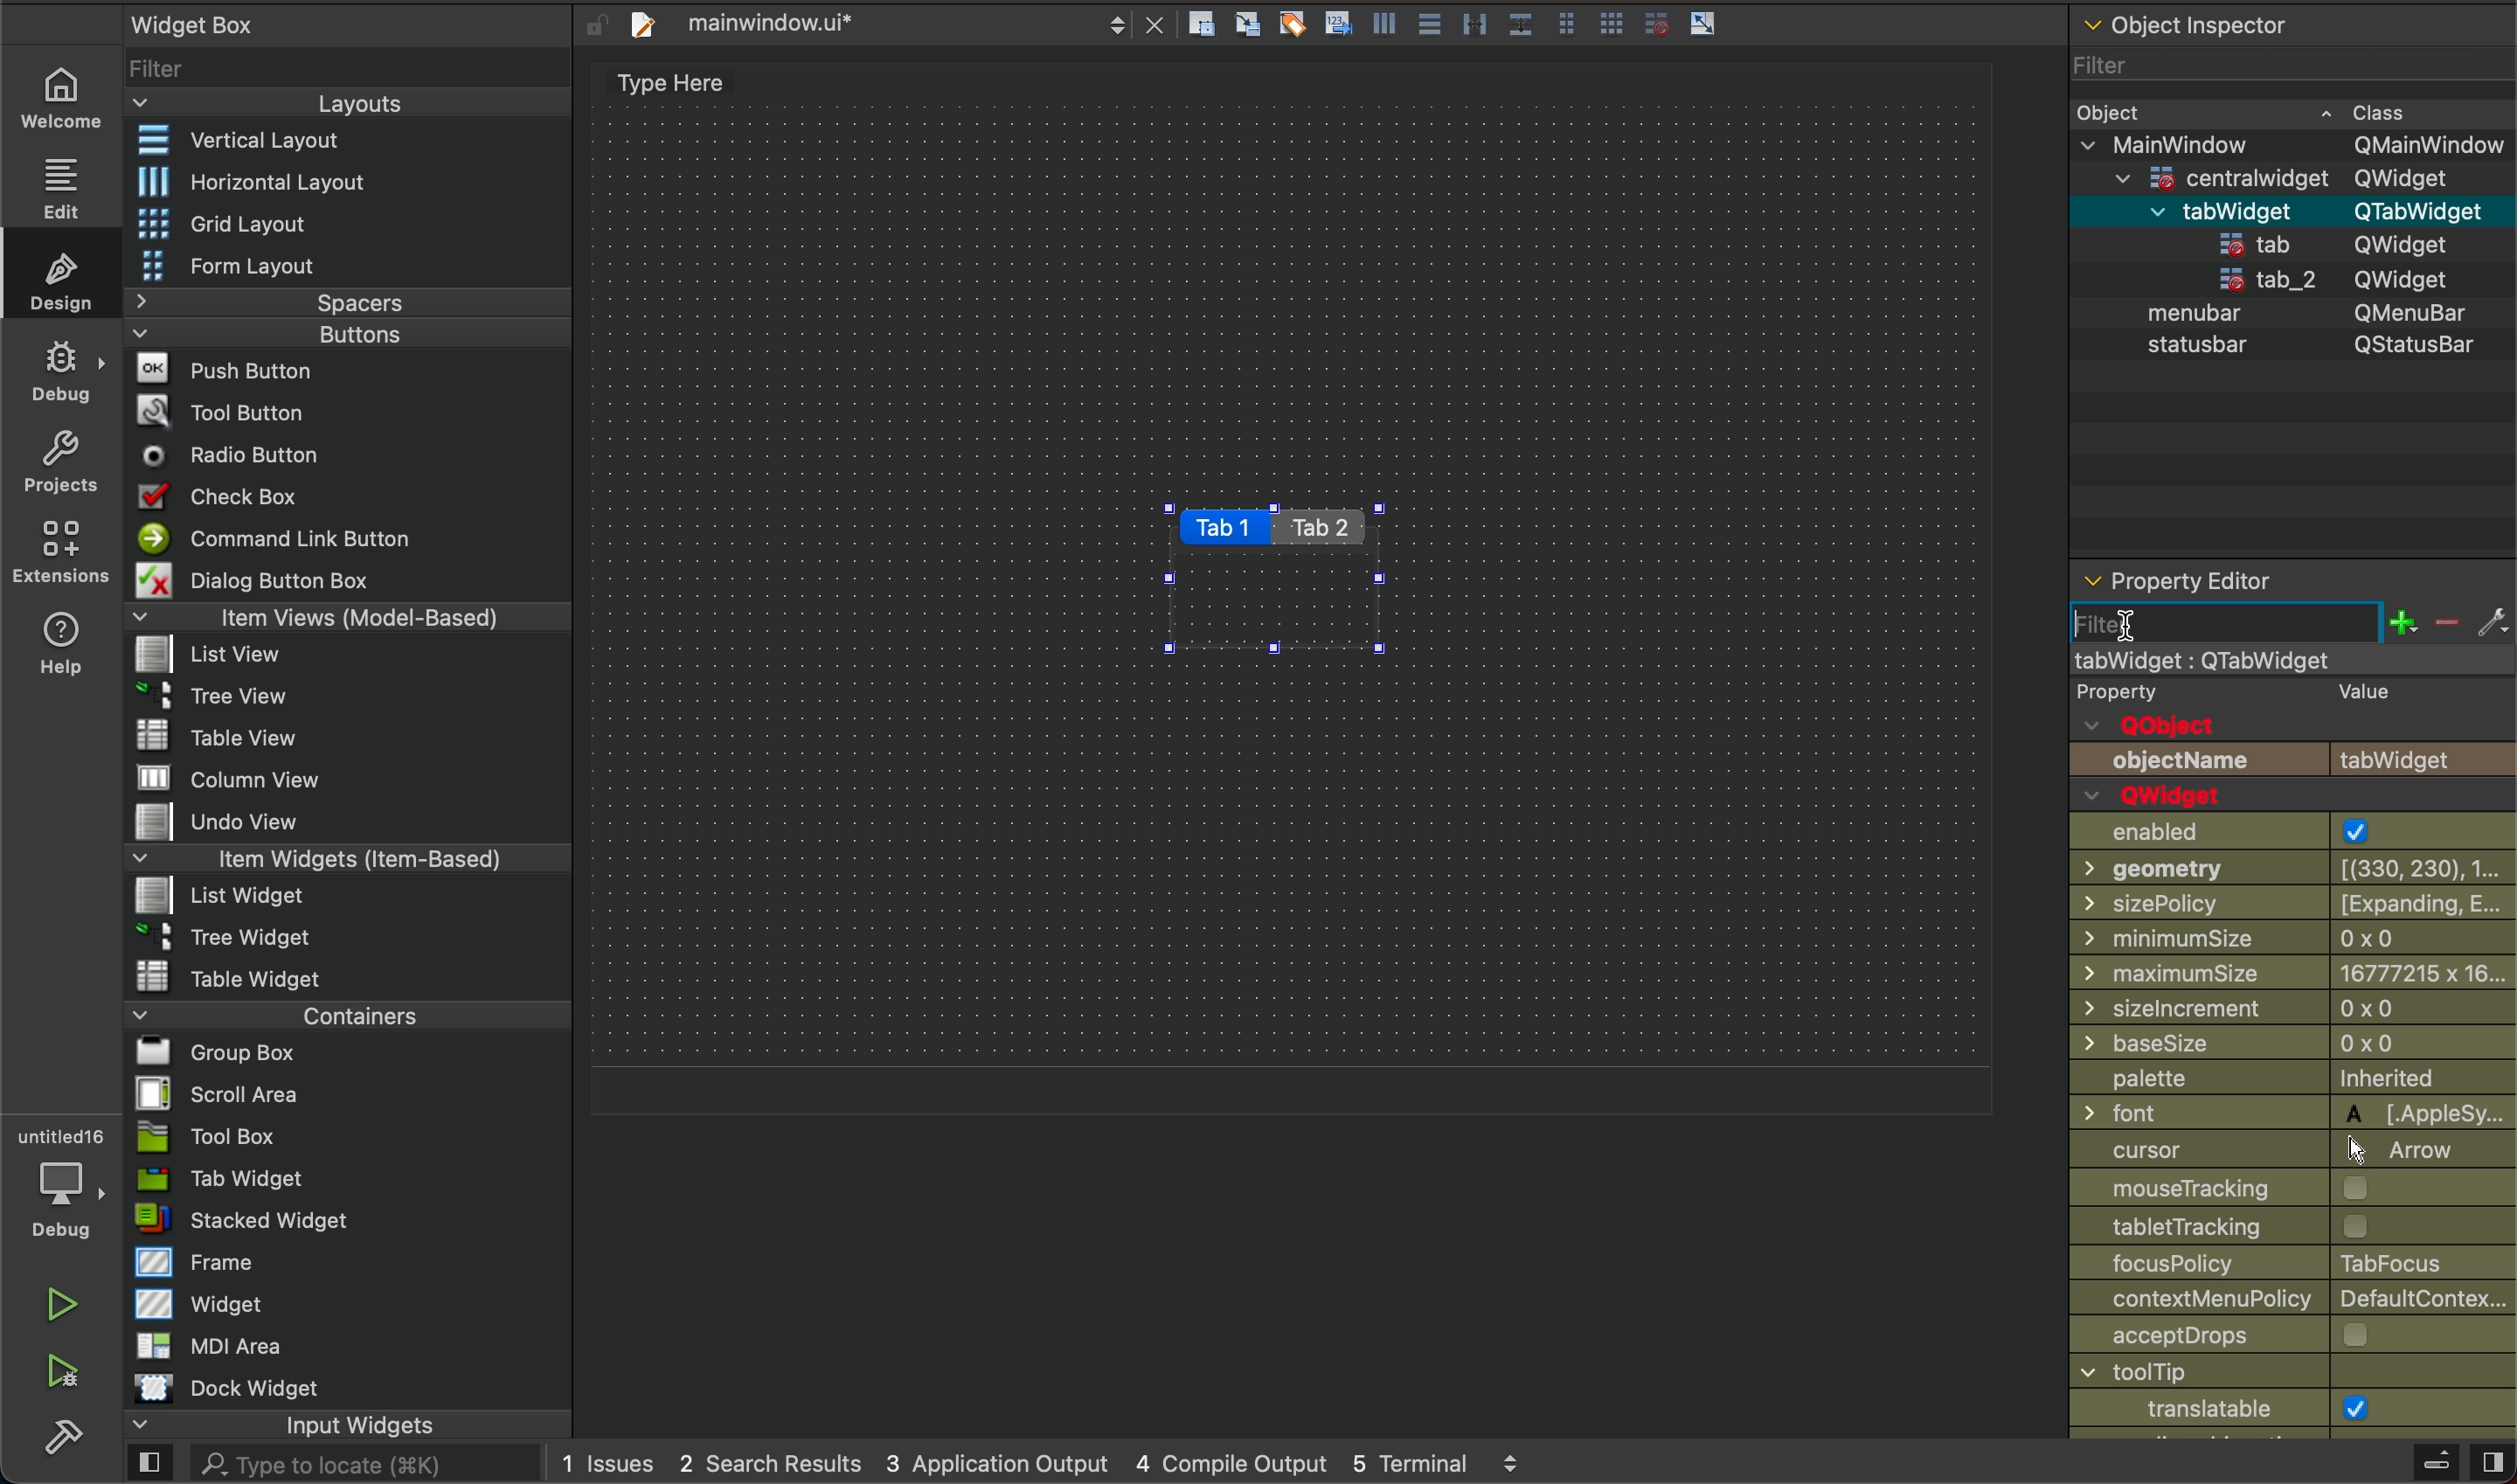 This screenshot has height=1484, width=2517. Describe the element at coordinates (273, 537) in the screenshot. I see ` Command Link Button` at that location.